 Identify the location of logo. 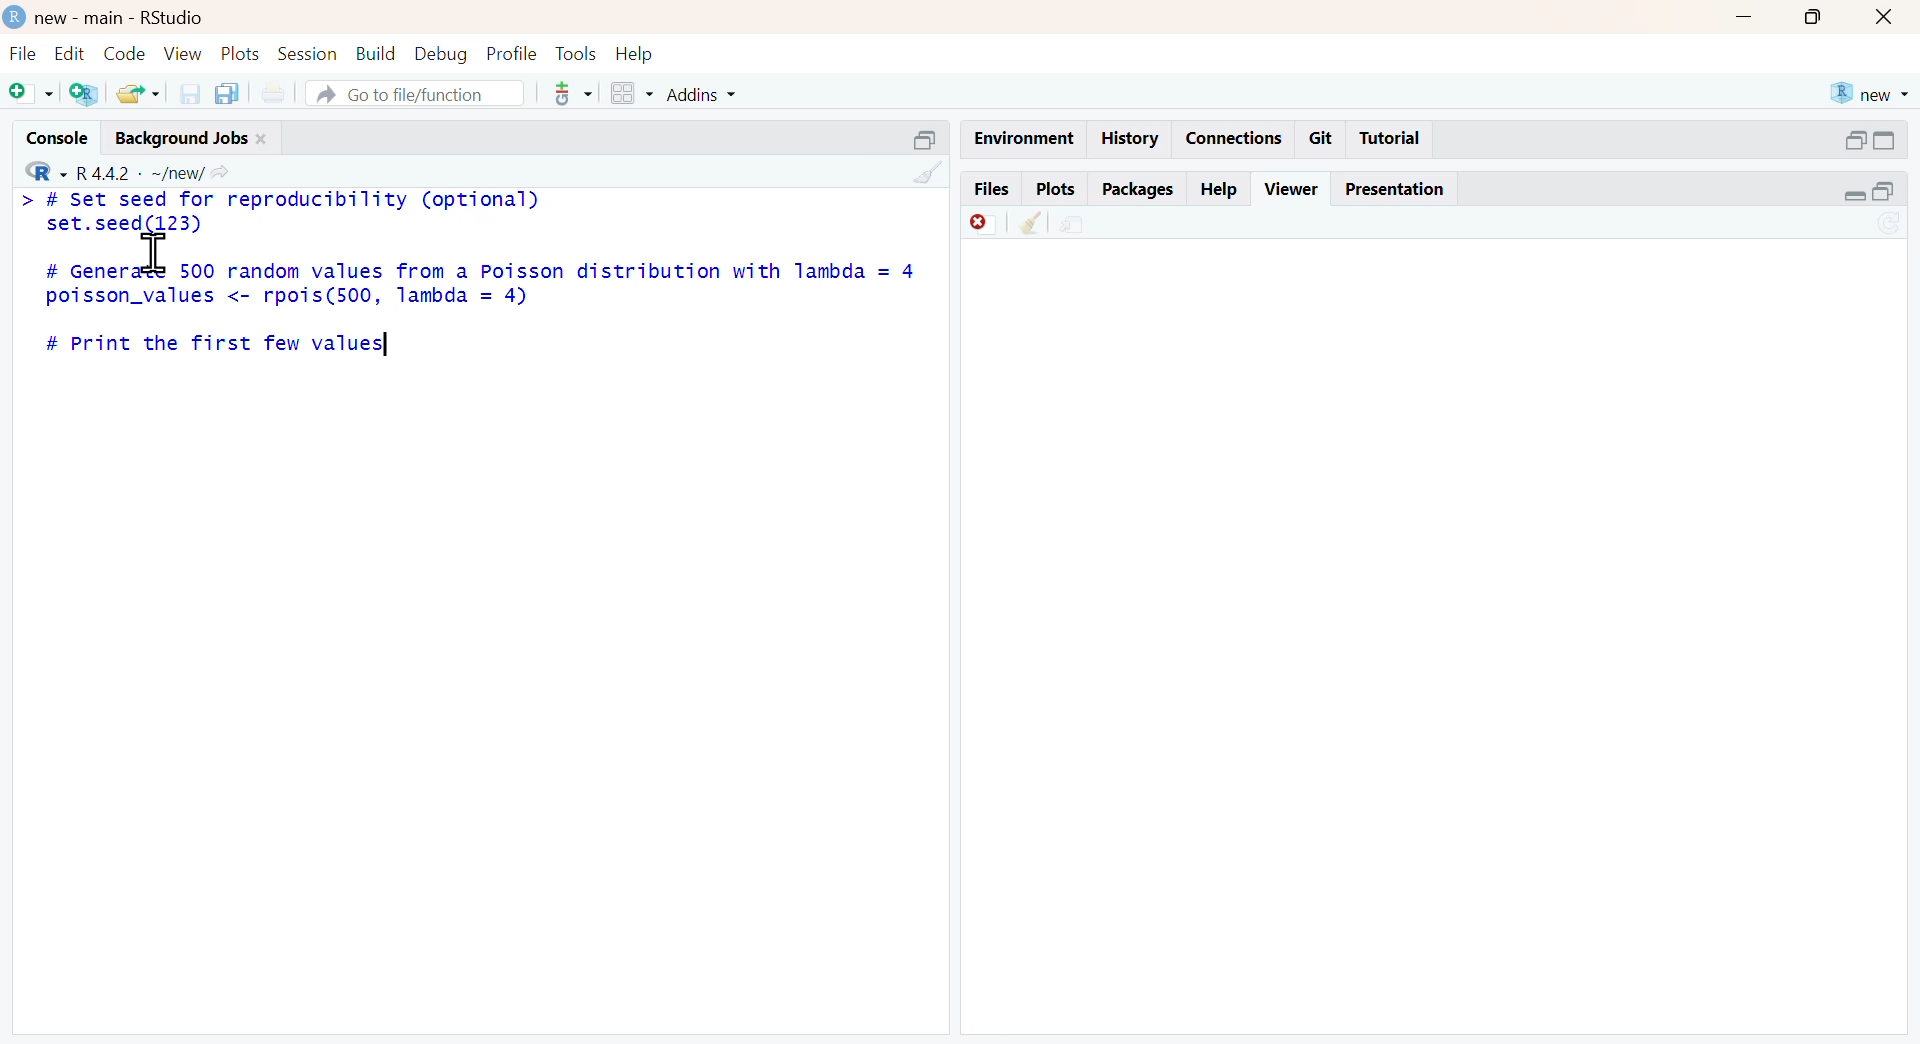
(14, 16).